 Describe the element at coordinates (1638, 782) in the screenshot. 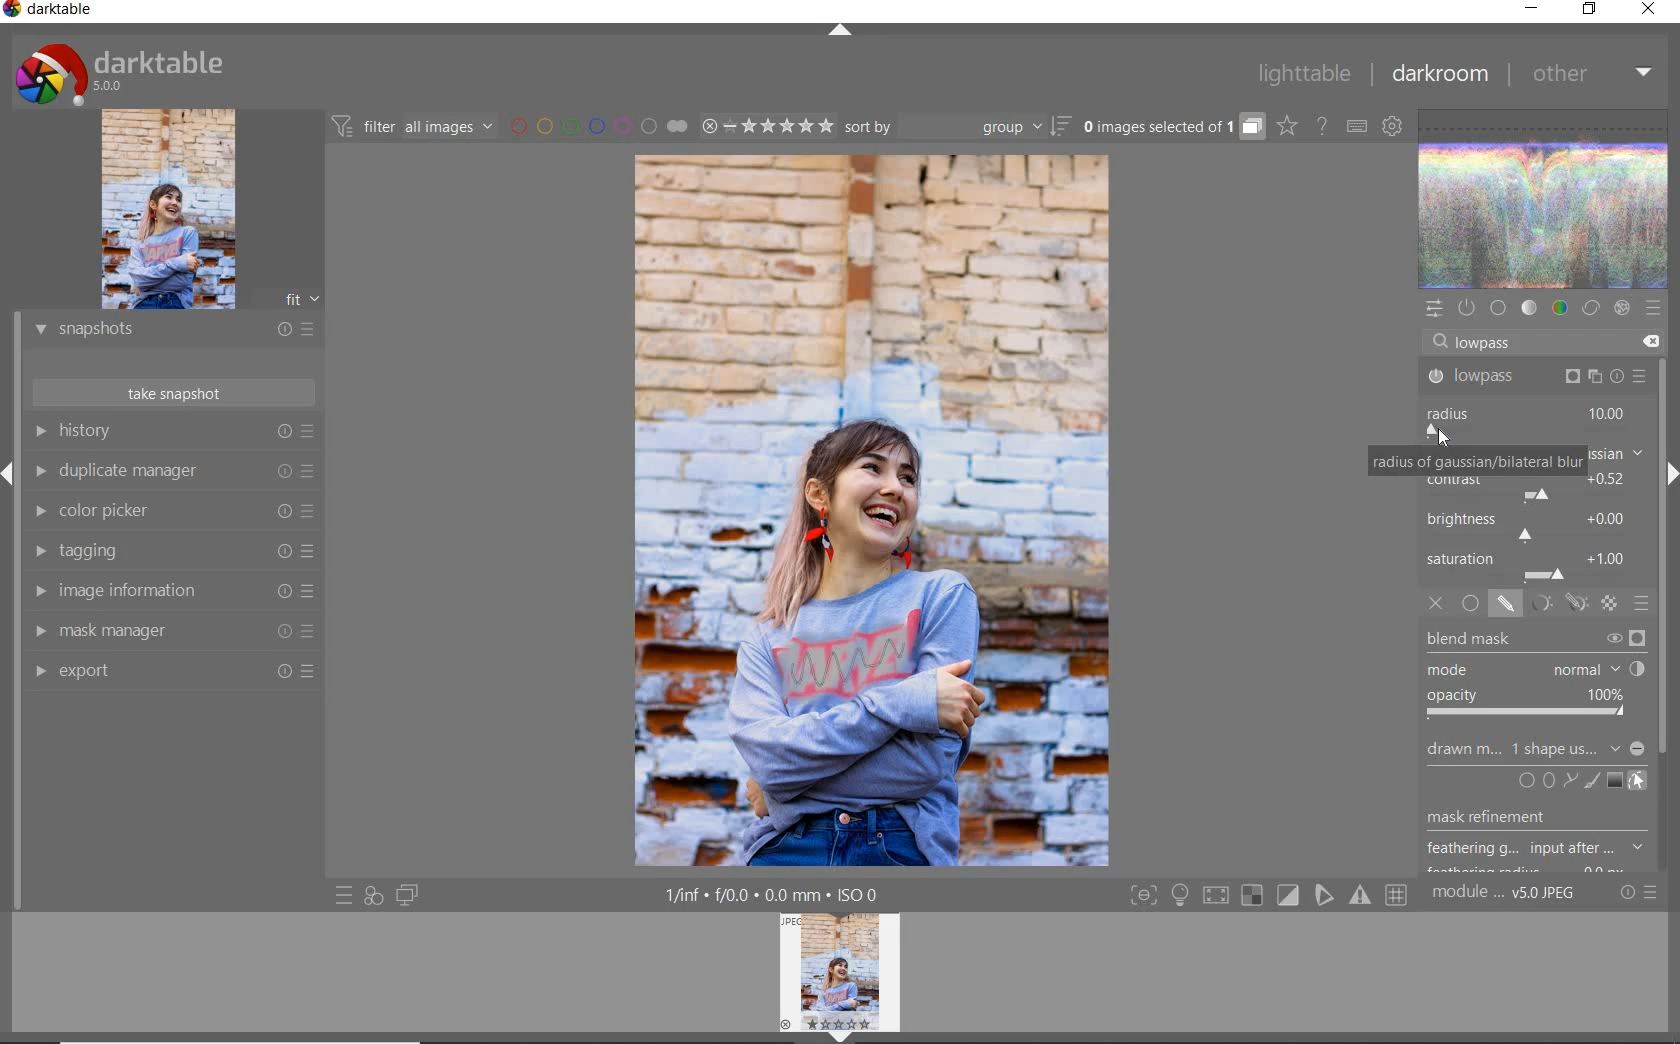

I see `show & edit mask elements` at that location.